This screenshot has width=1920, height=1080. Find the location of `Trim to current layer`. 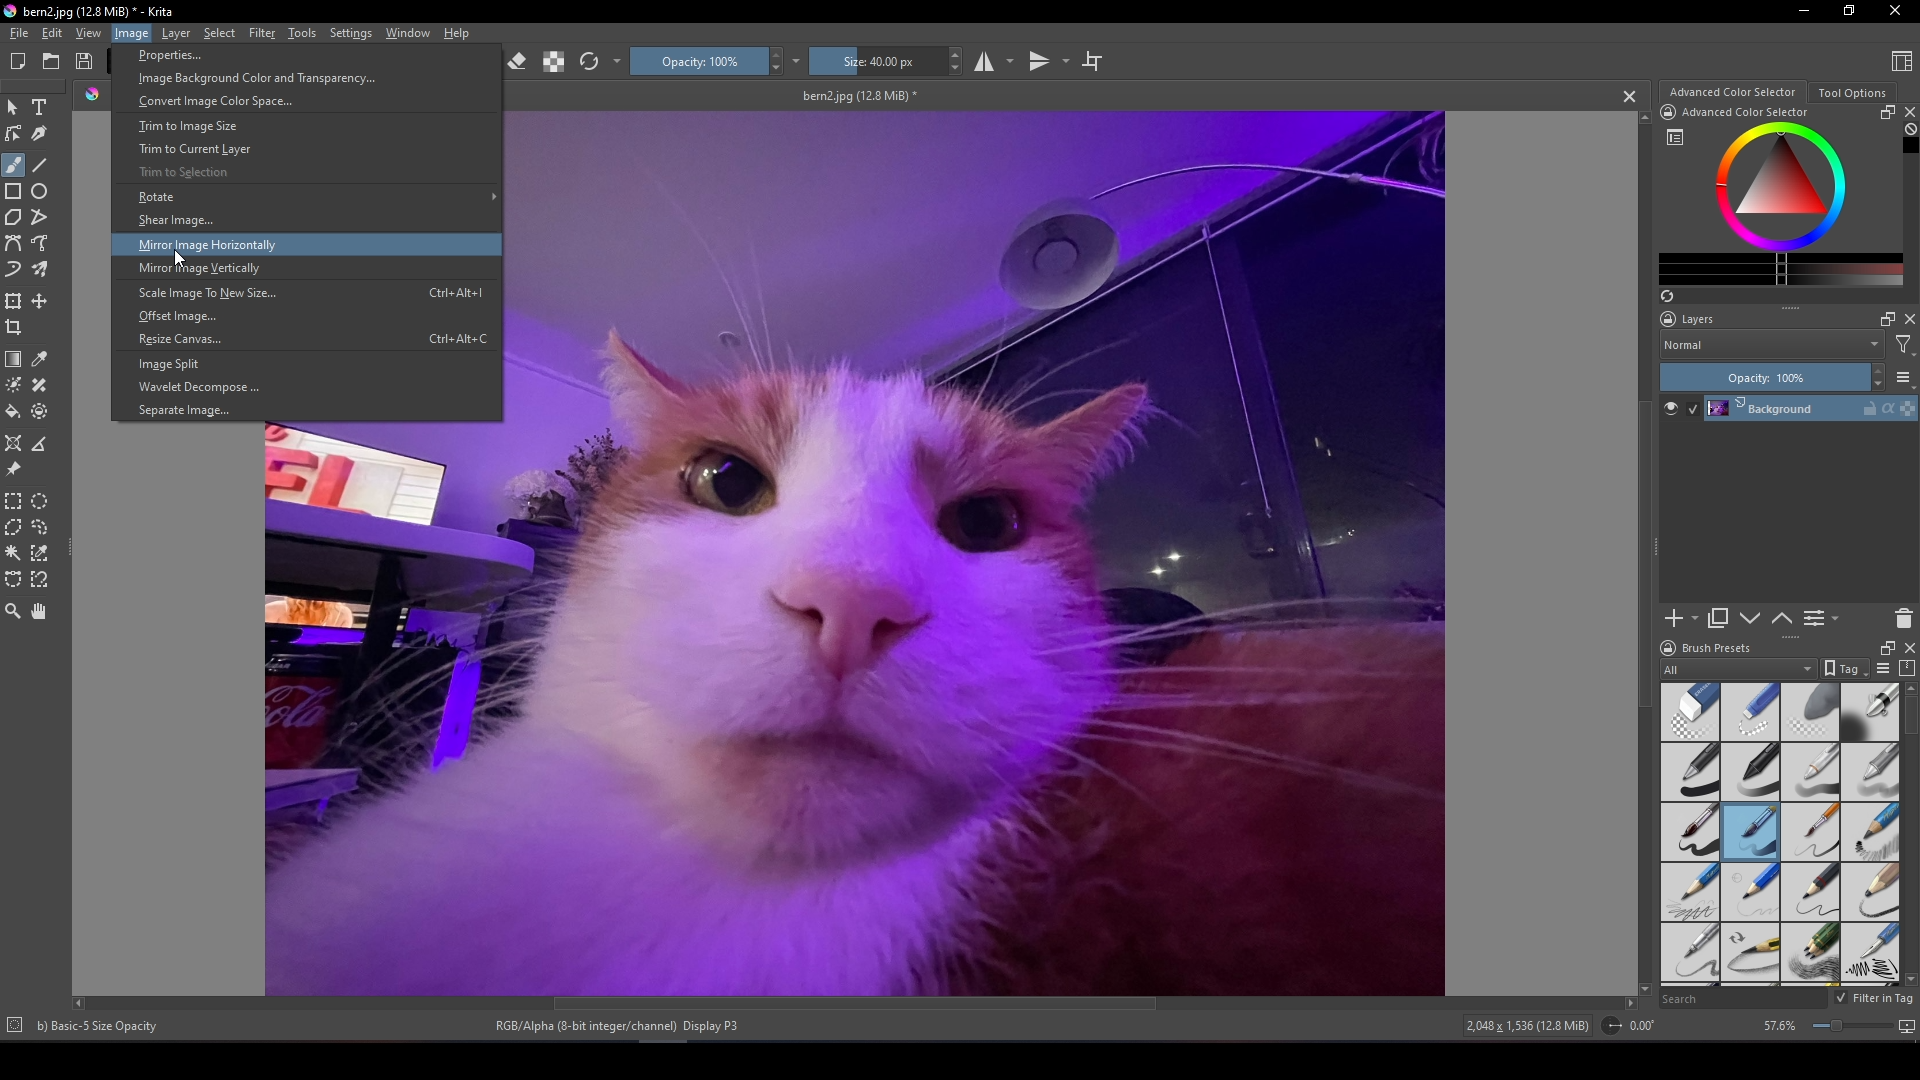

Trim to current layer is located at coordinates (307, 148).